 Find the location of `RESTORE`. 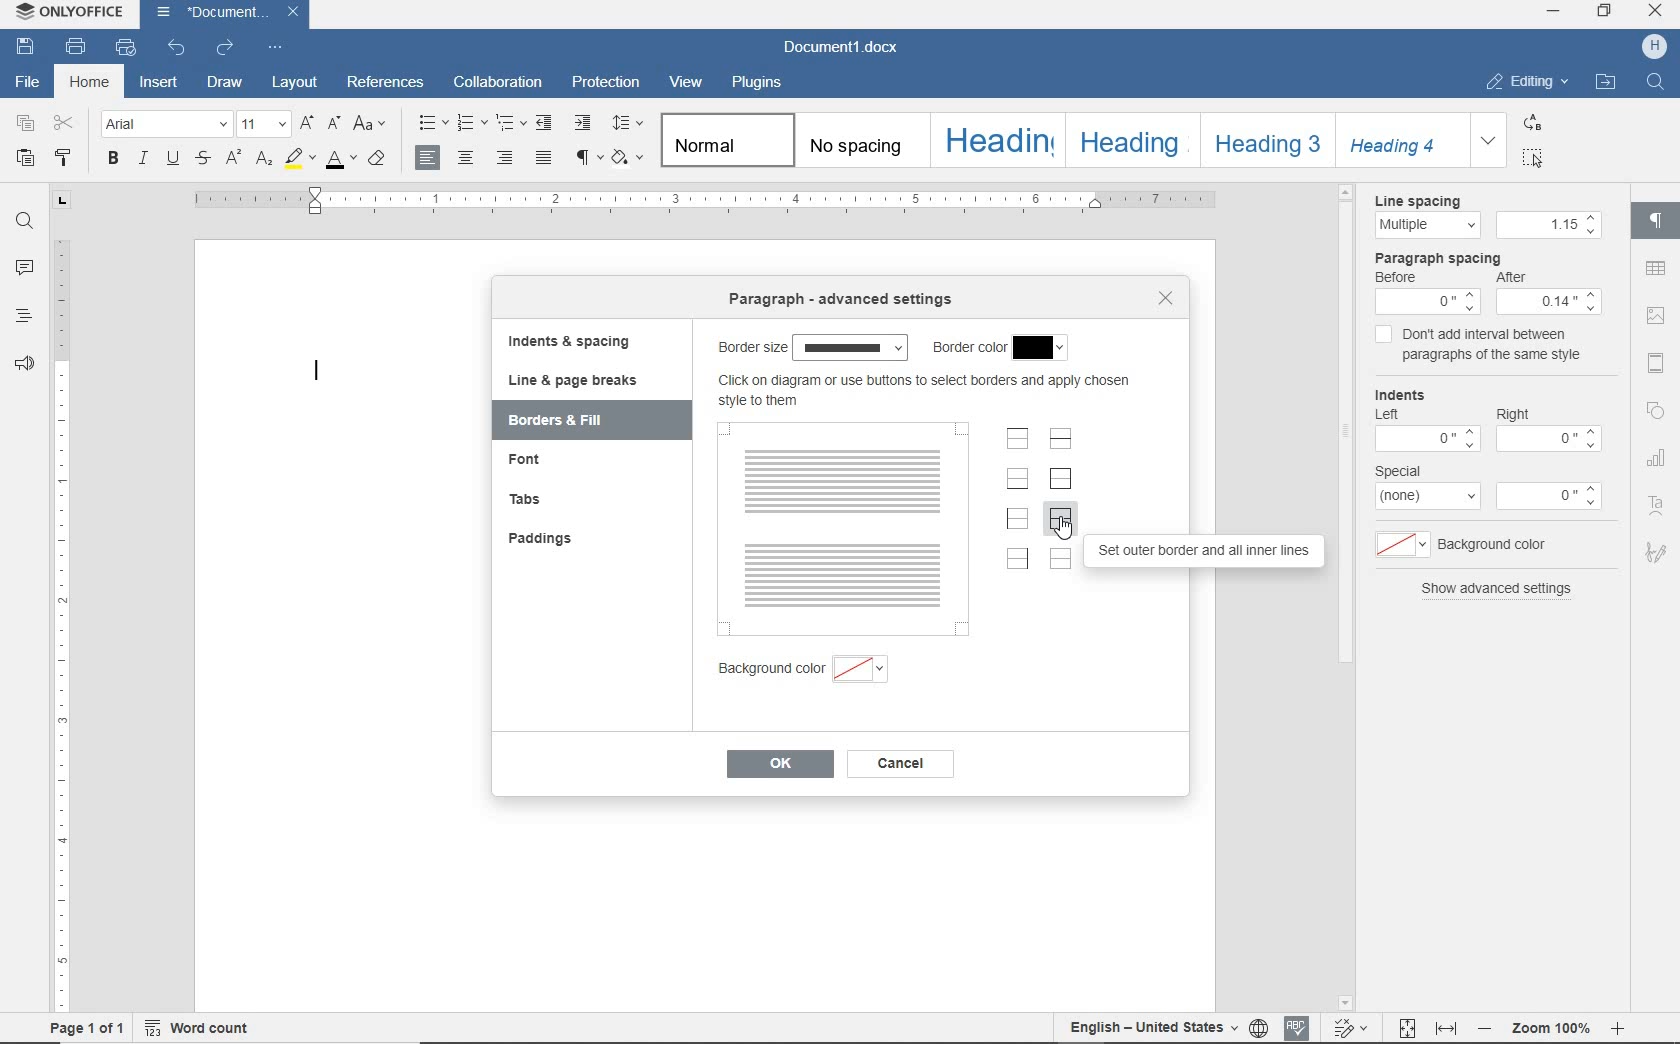

RESTORE is located at coordinates (1606, 13).